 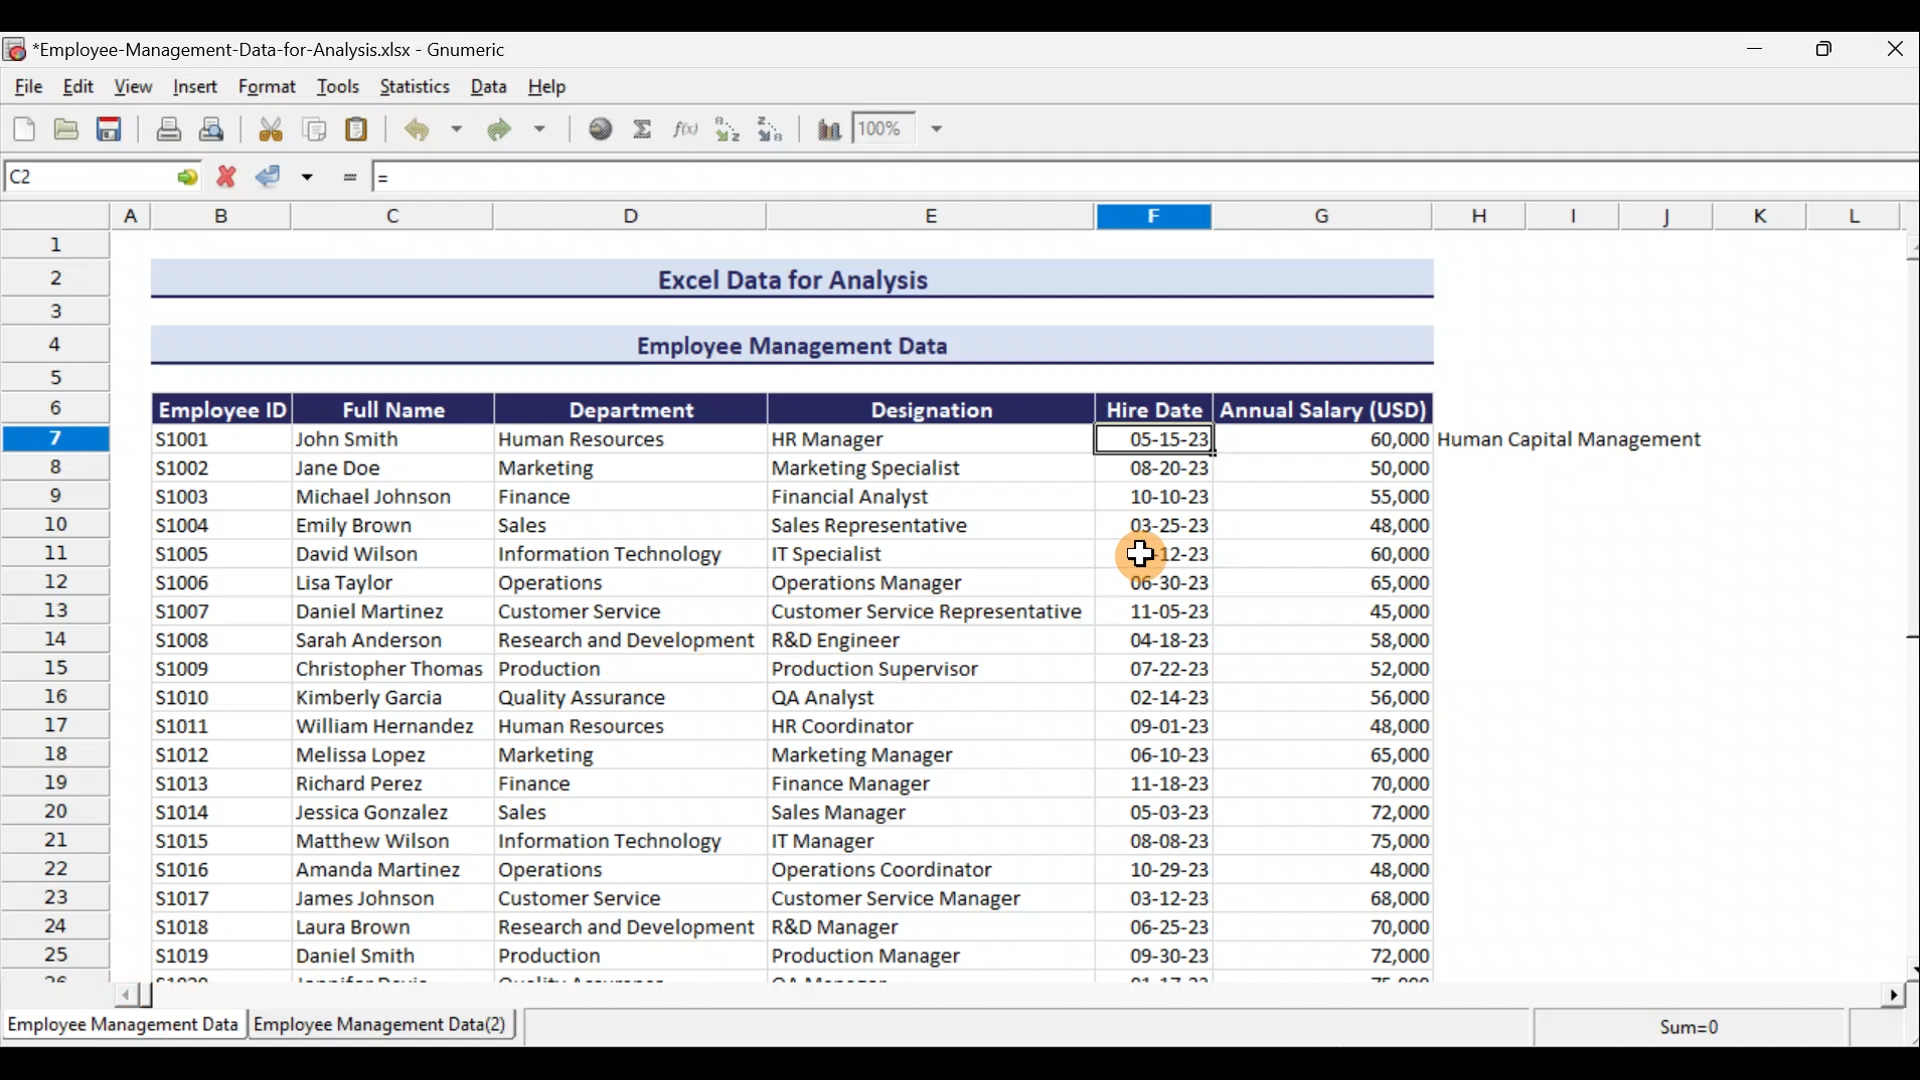 What do you see at coordinates (429, 132) in the screenshot?
I see `Undo last action` at bounding box center [429, 132].